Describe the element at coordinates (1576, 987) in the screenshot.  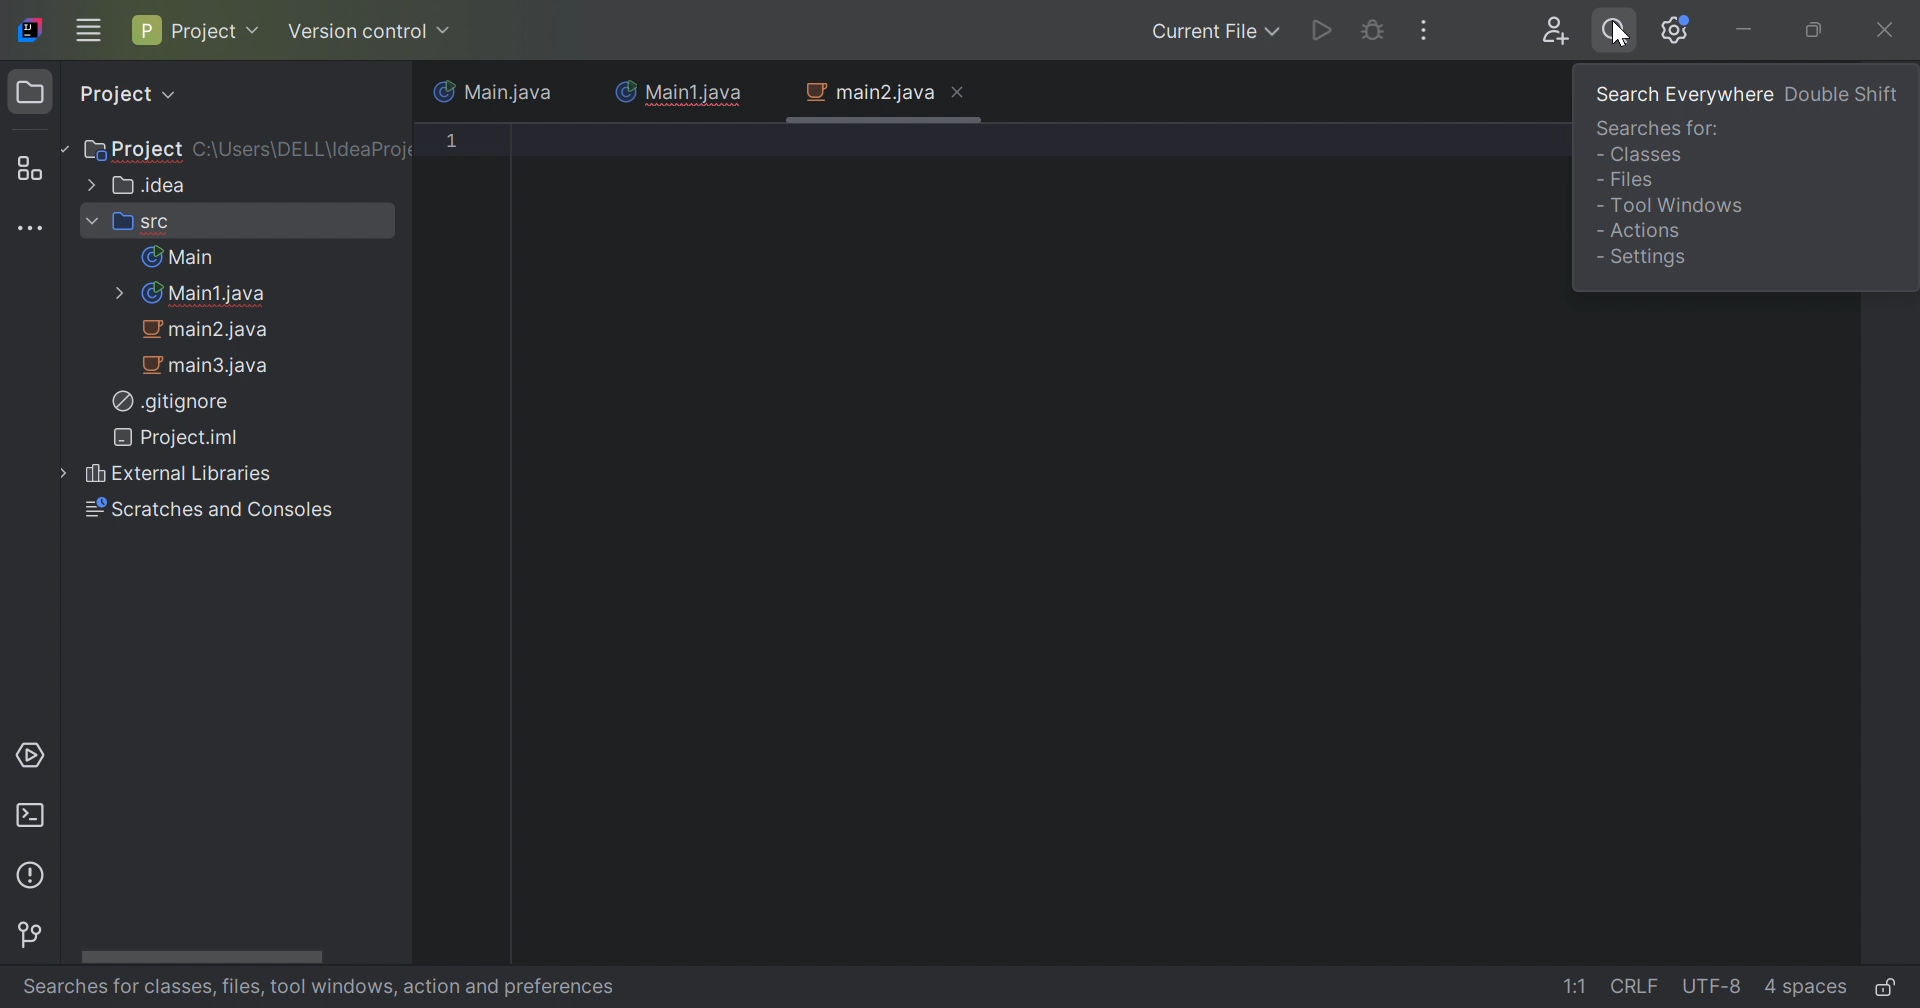
I see `1:1` at that location.